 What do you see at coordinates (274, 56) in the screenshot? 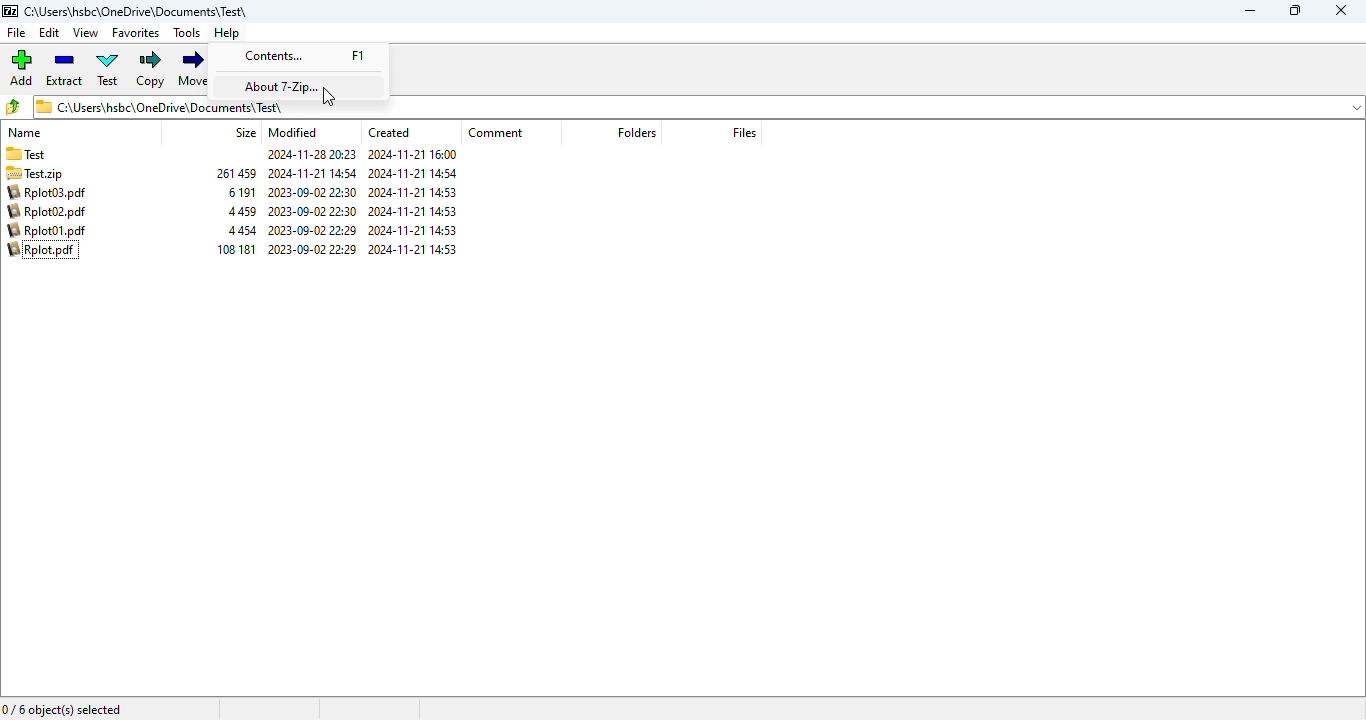
I see `contents` at bounding box center [274, 56].